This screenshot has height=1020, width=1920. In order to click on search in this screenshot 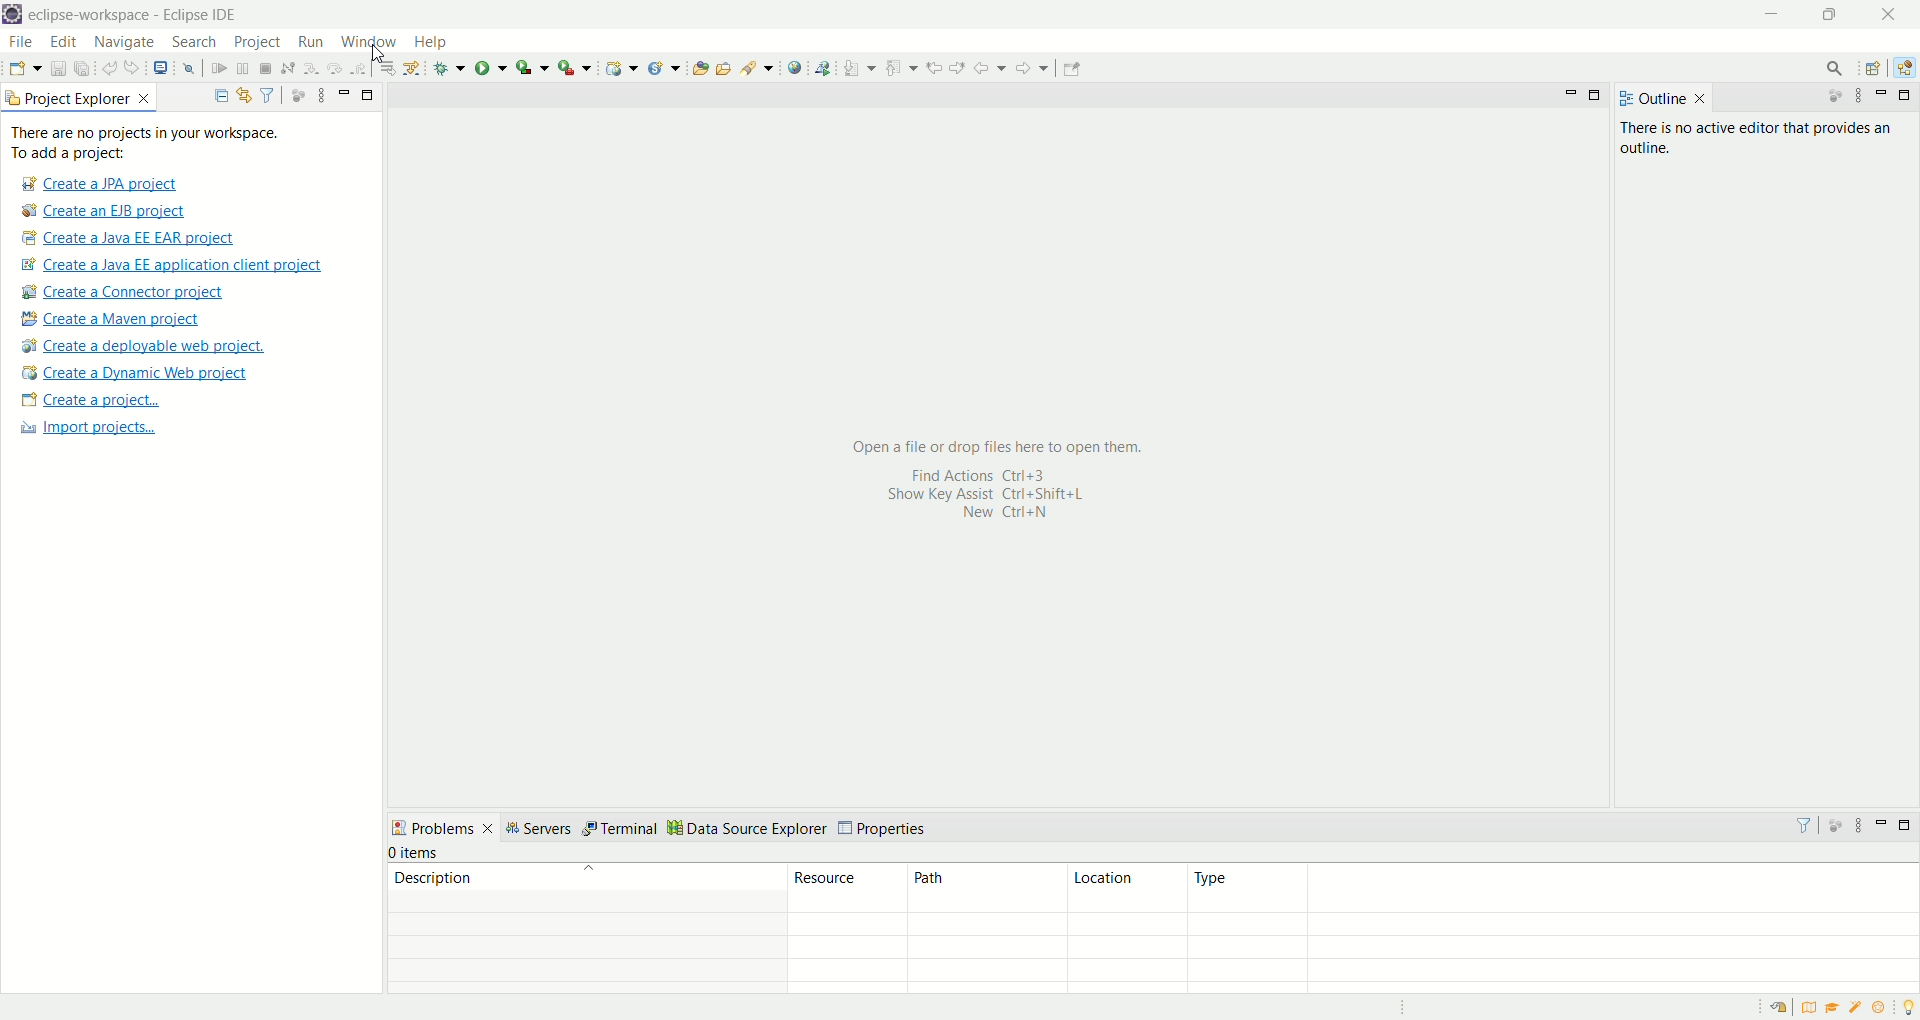, I will do `click(758, 67)`.